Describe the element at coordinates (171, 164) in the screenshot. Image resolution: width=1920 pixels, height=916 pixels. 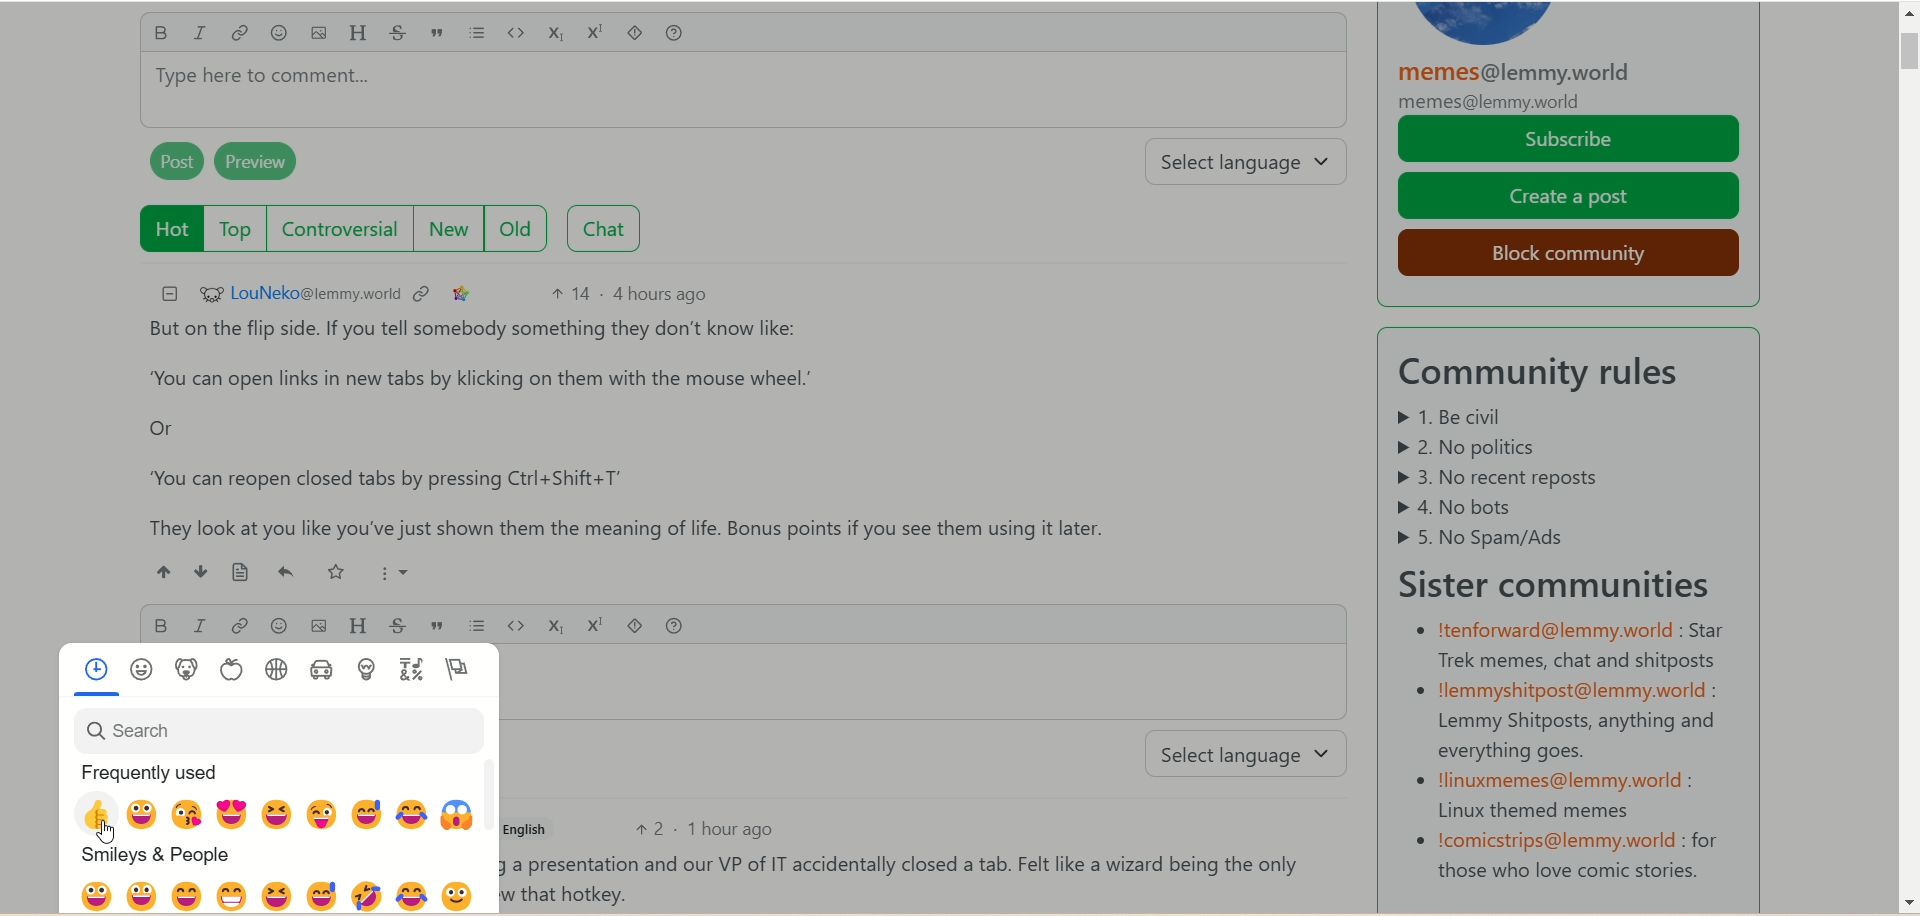
I see `post` at that location.